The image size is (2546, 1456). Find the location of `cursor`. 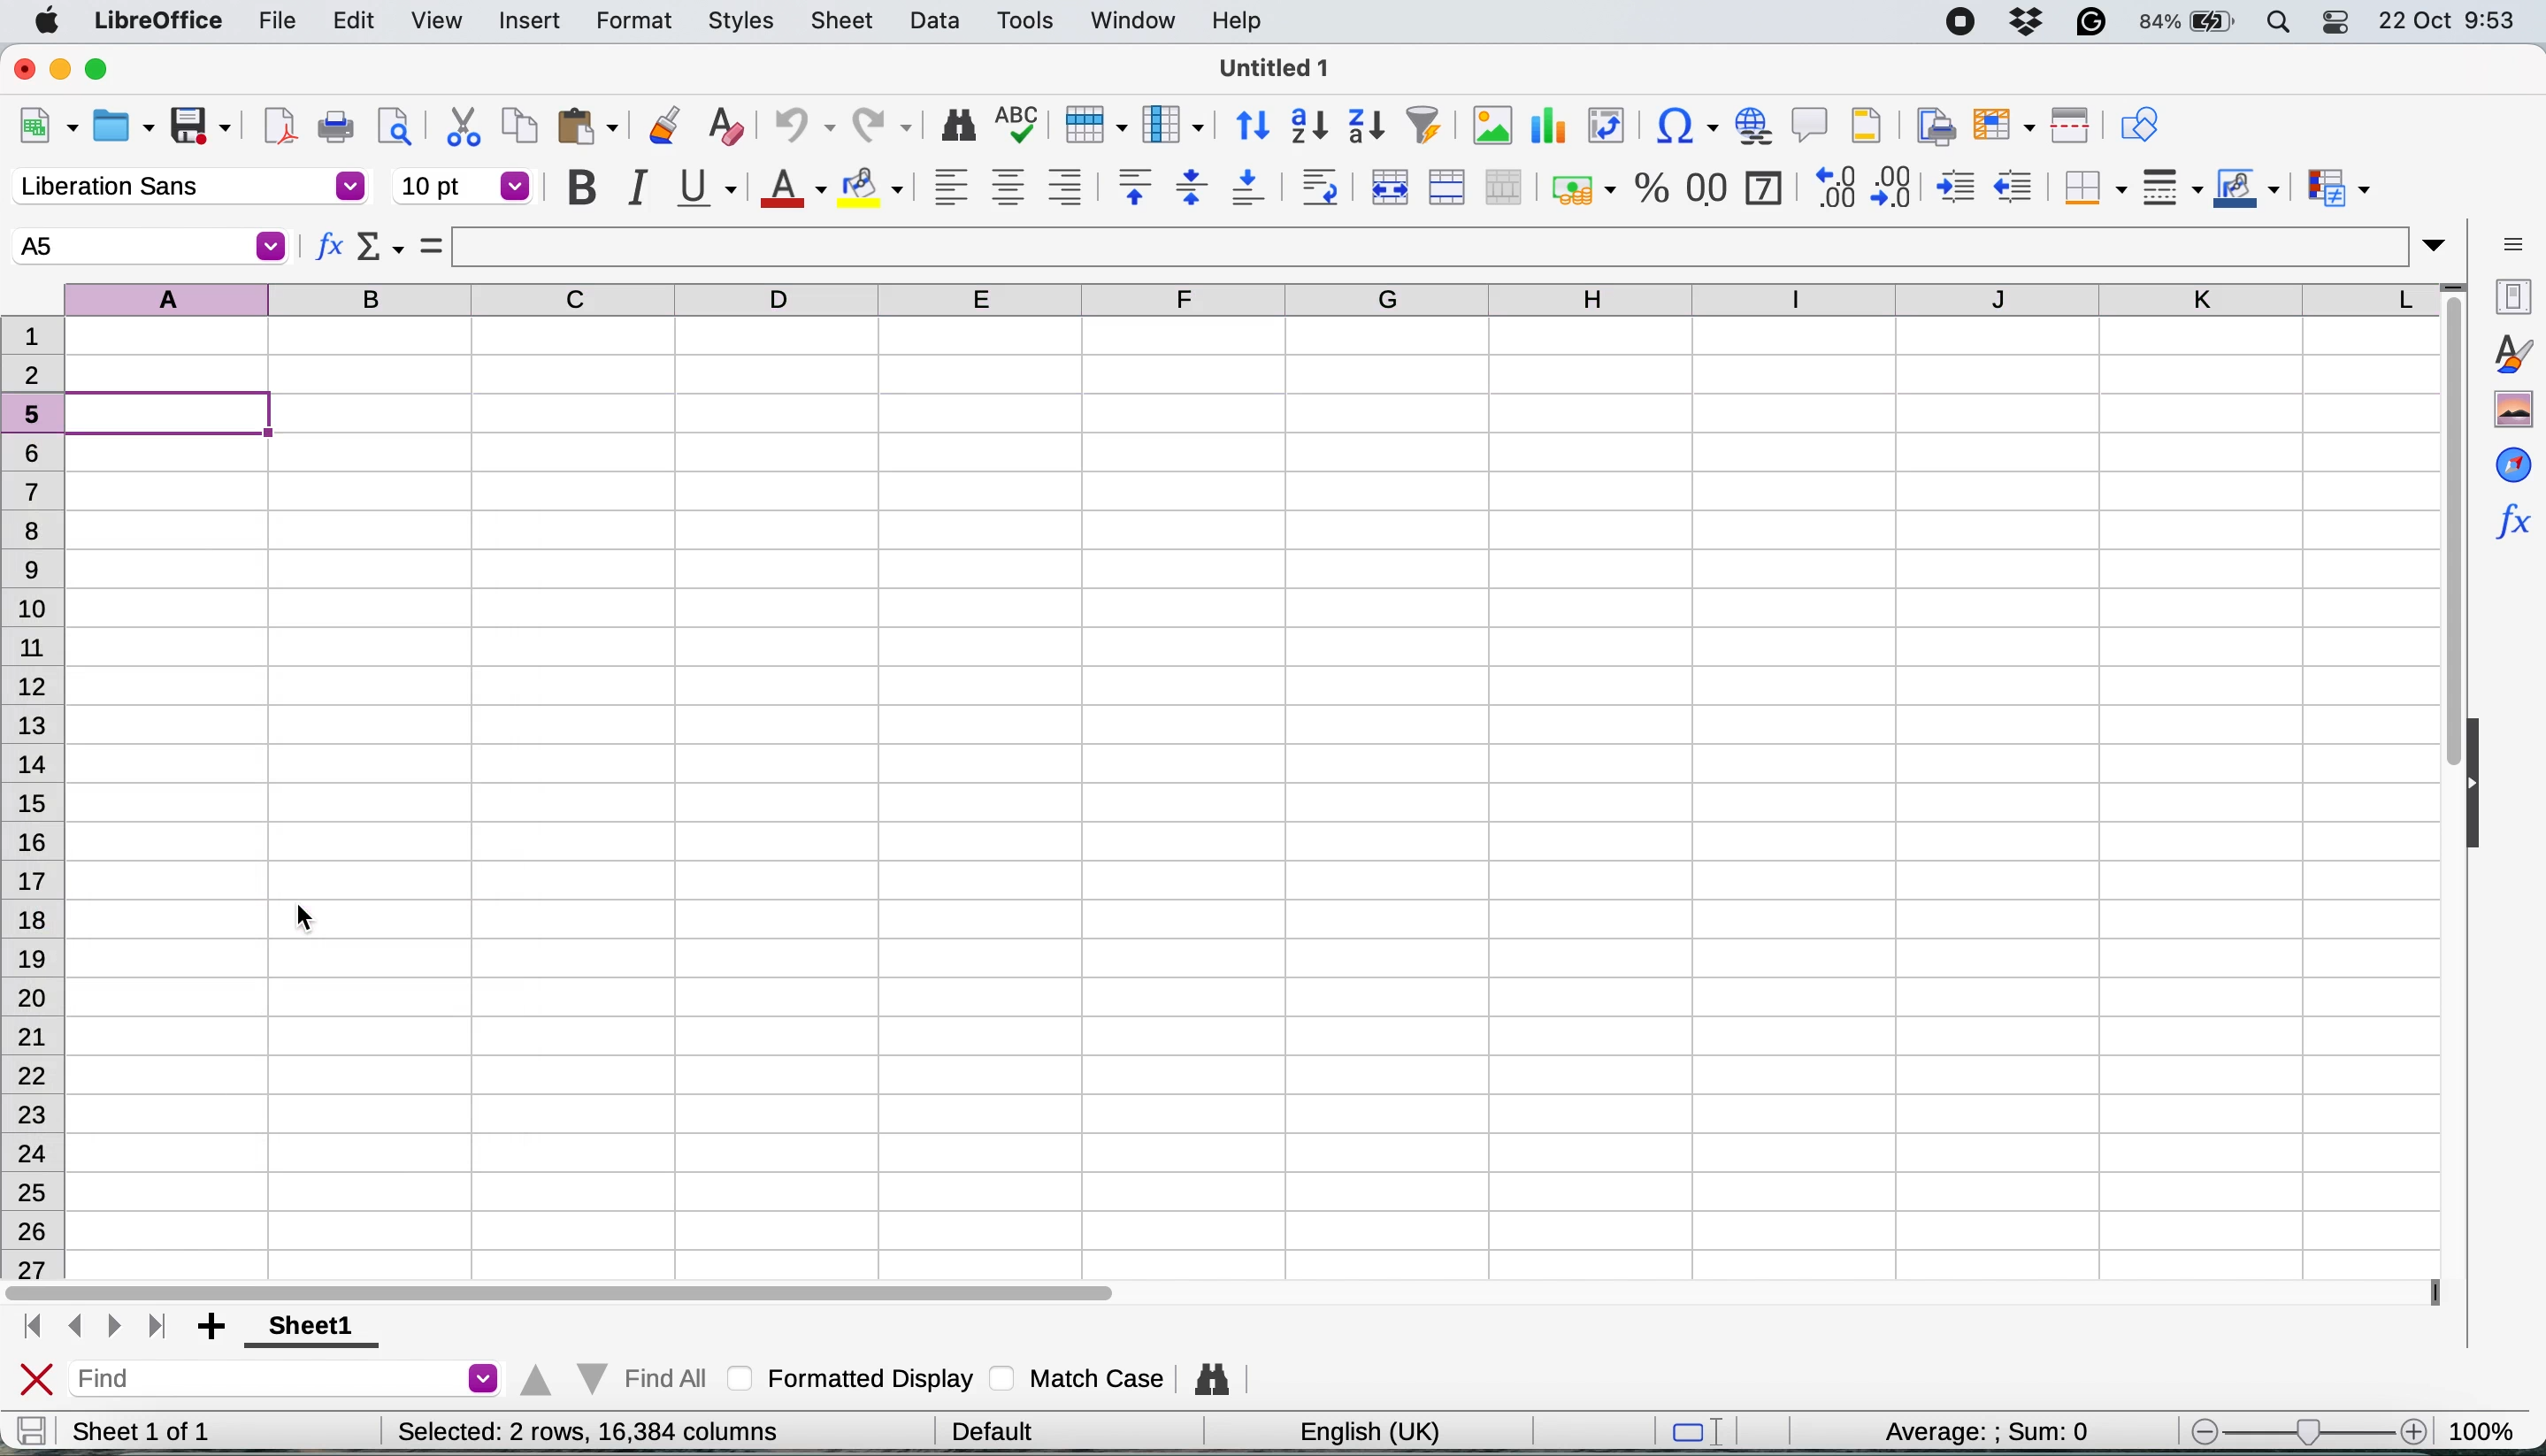

cursor is located at coordinates (306, 920).